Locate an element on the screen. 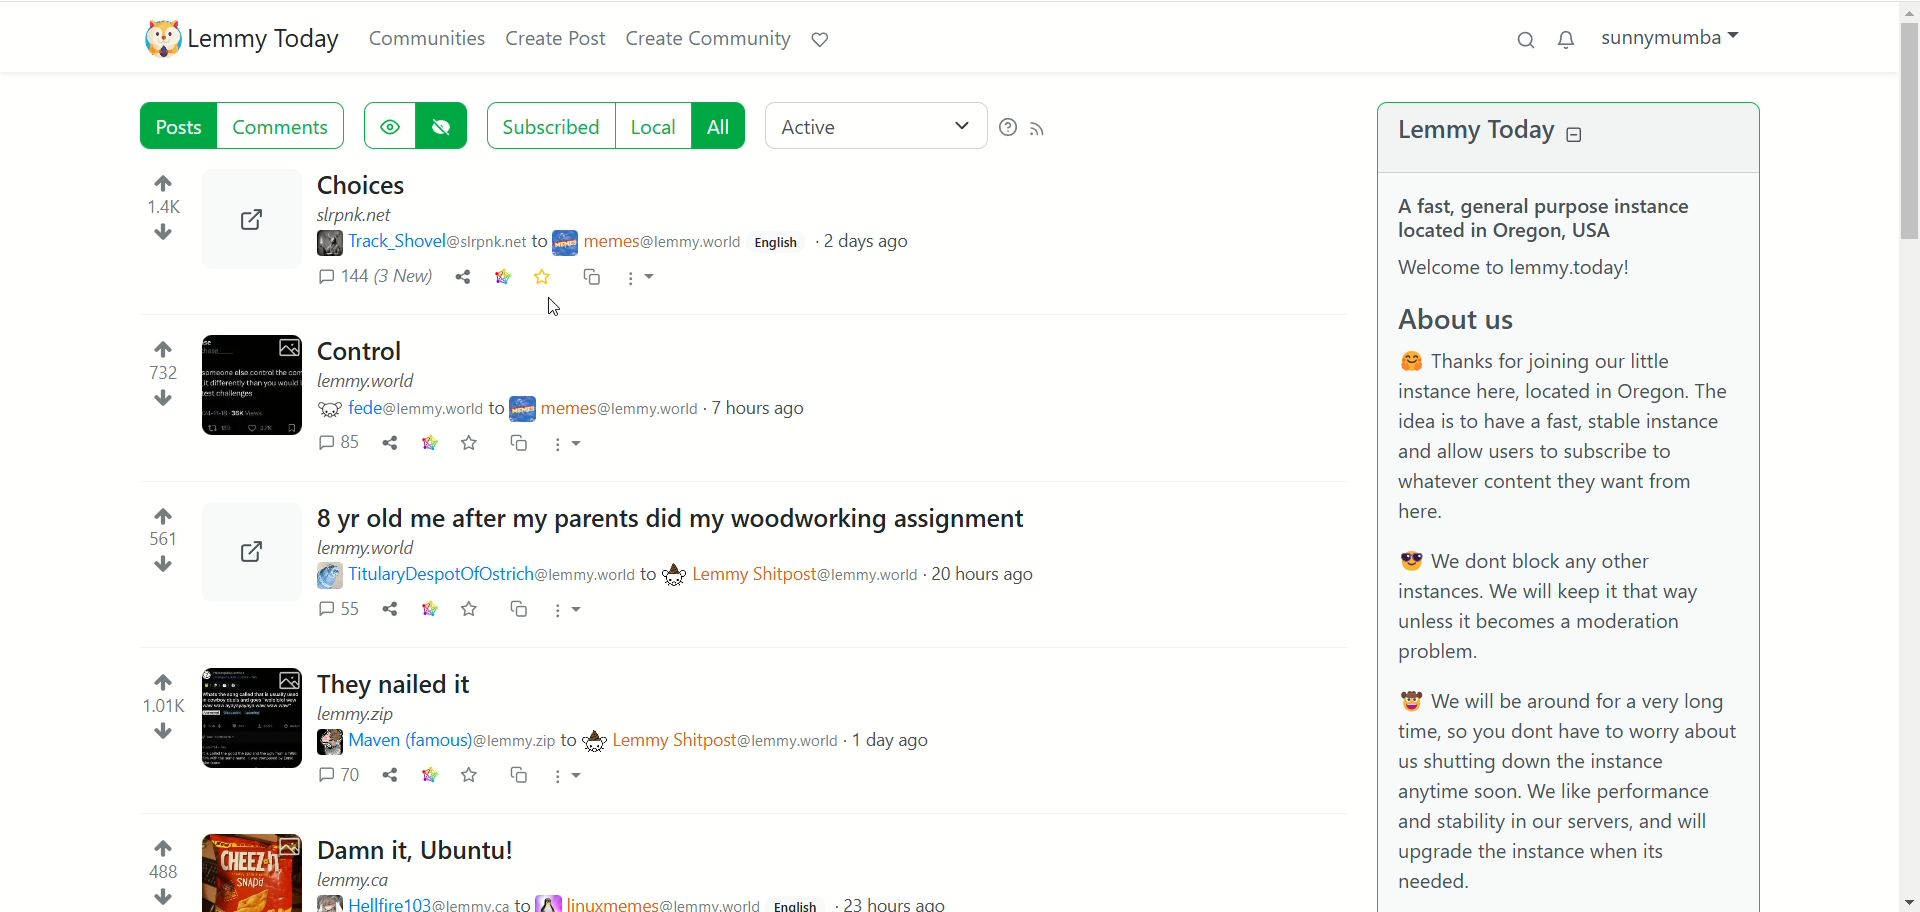 This screenshot has width=1920, height=912. share is located at coordinates (393, 444).